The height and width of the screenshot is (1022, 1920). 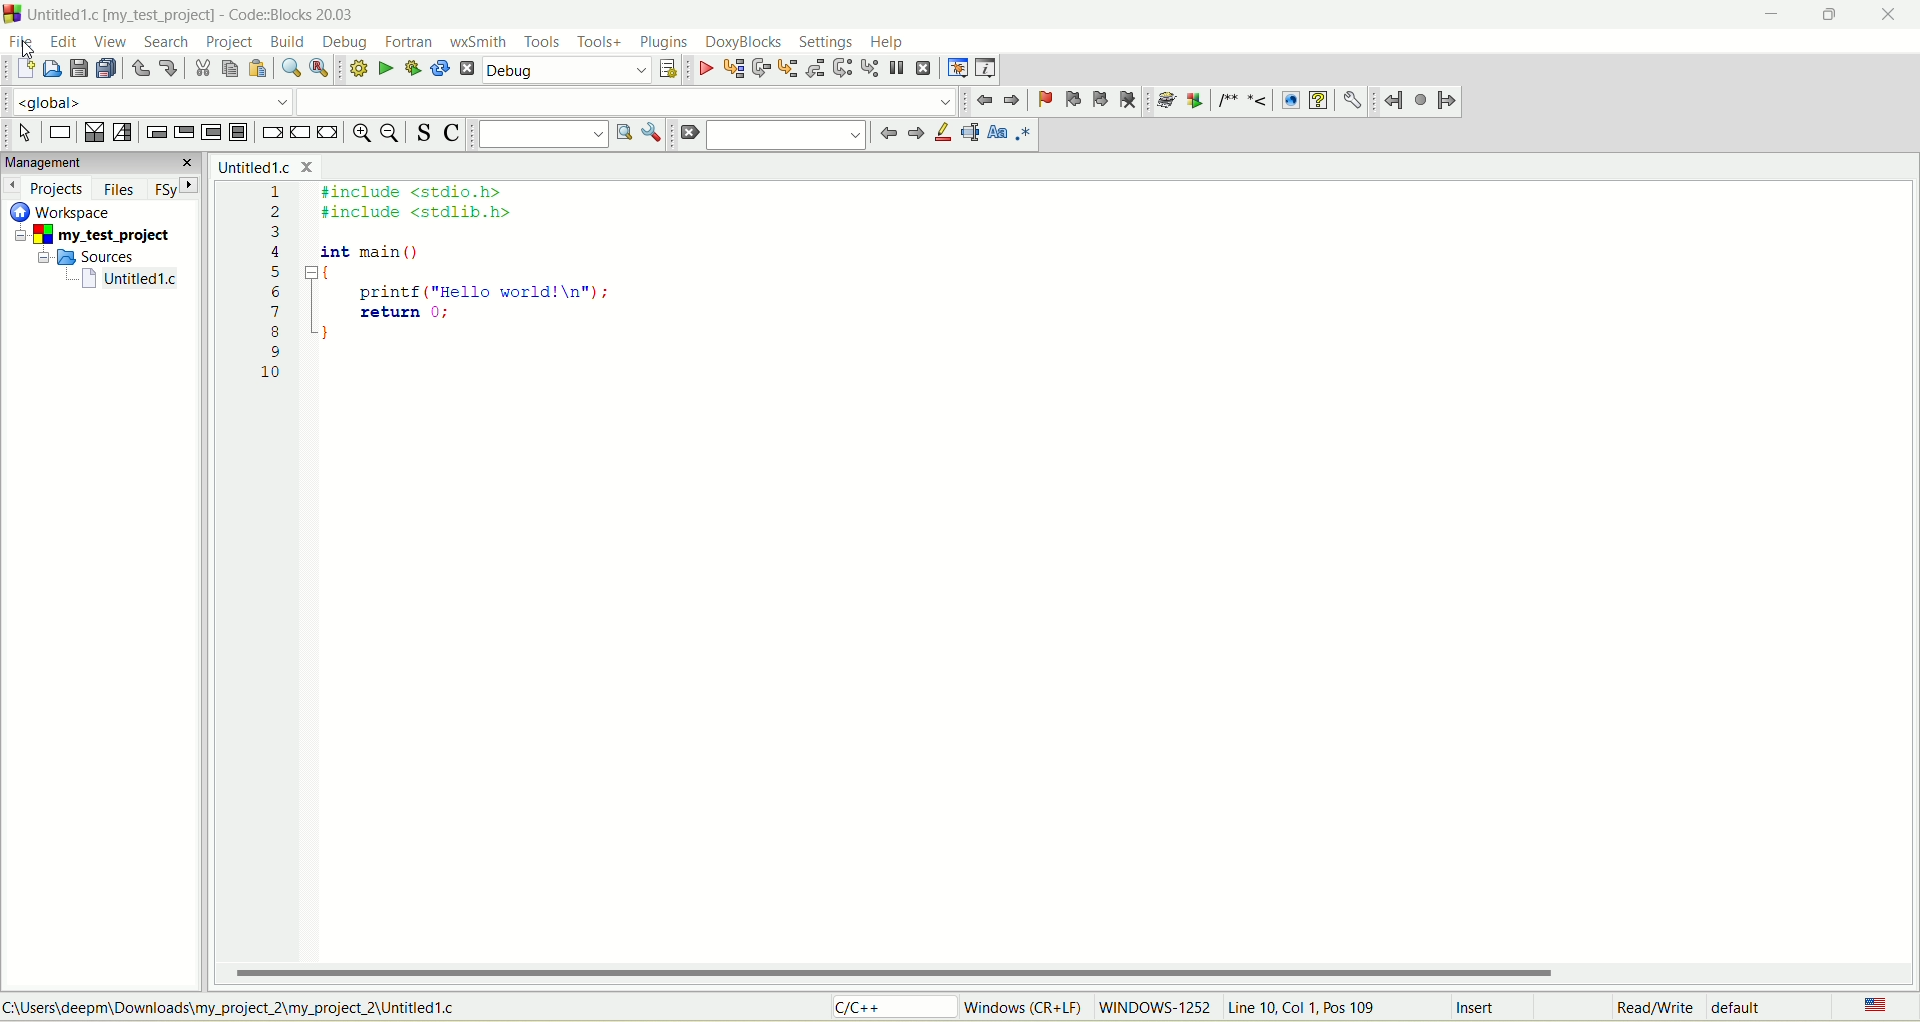 What do you see at coordinates (664, 42) in the screenshot?
I see `plugins` at bounding box center [664, 42].